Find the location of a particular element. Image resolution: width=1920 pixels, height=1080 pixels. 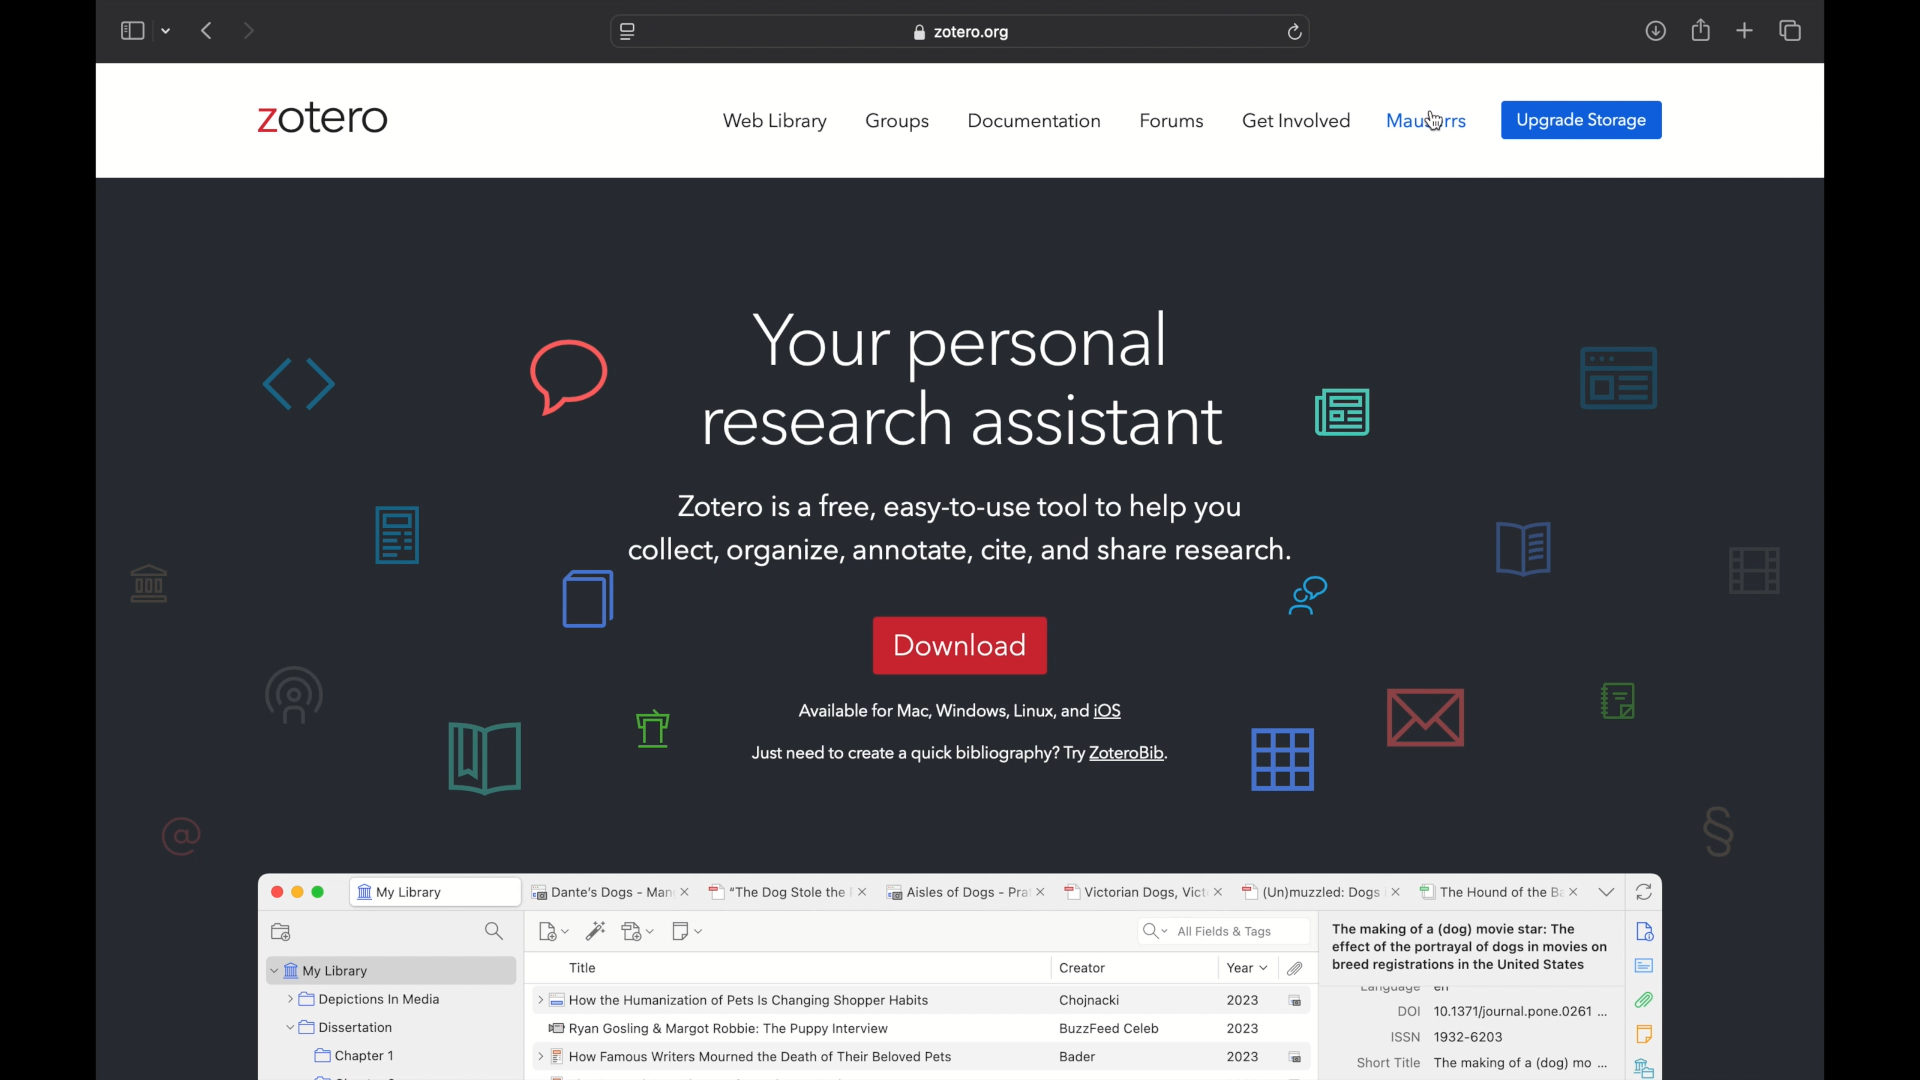

dropdown is located at coordinates (167, 33).